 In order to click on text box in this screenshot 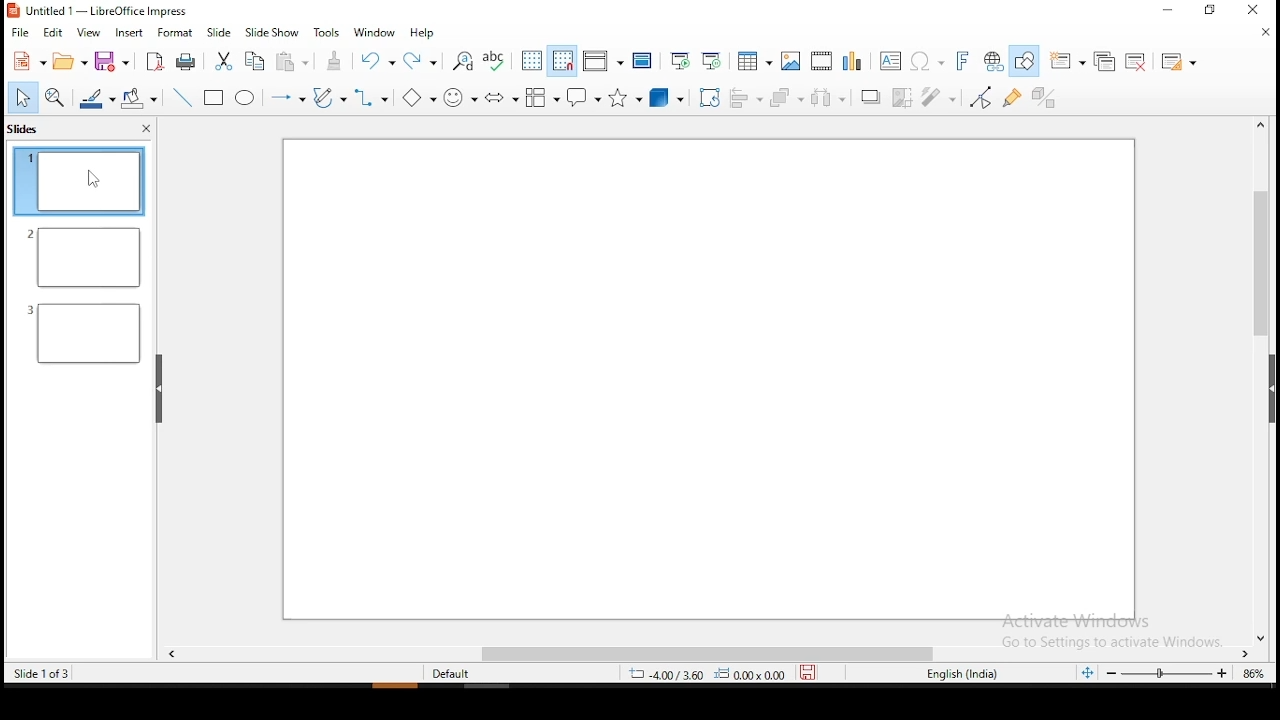, I will do `click(891, 60)`.